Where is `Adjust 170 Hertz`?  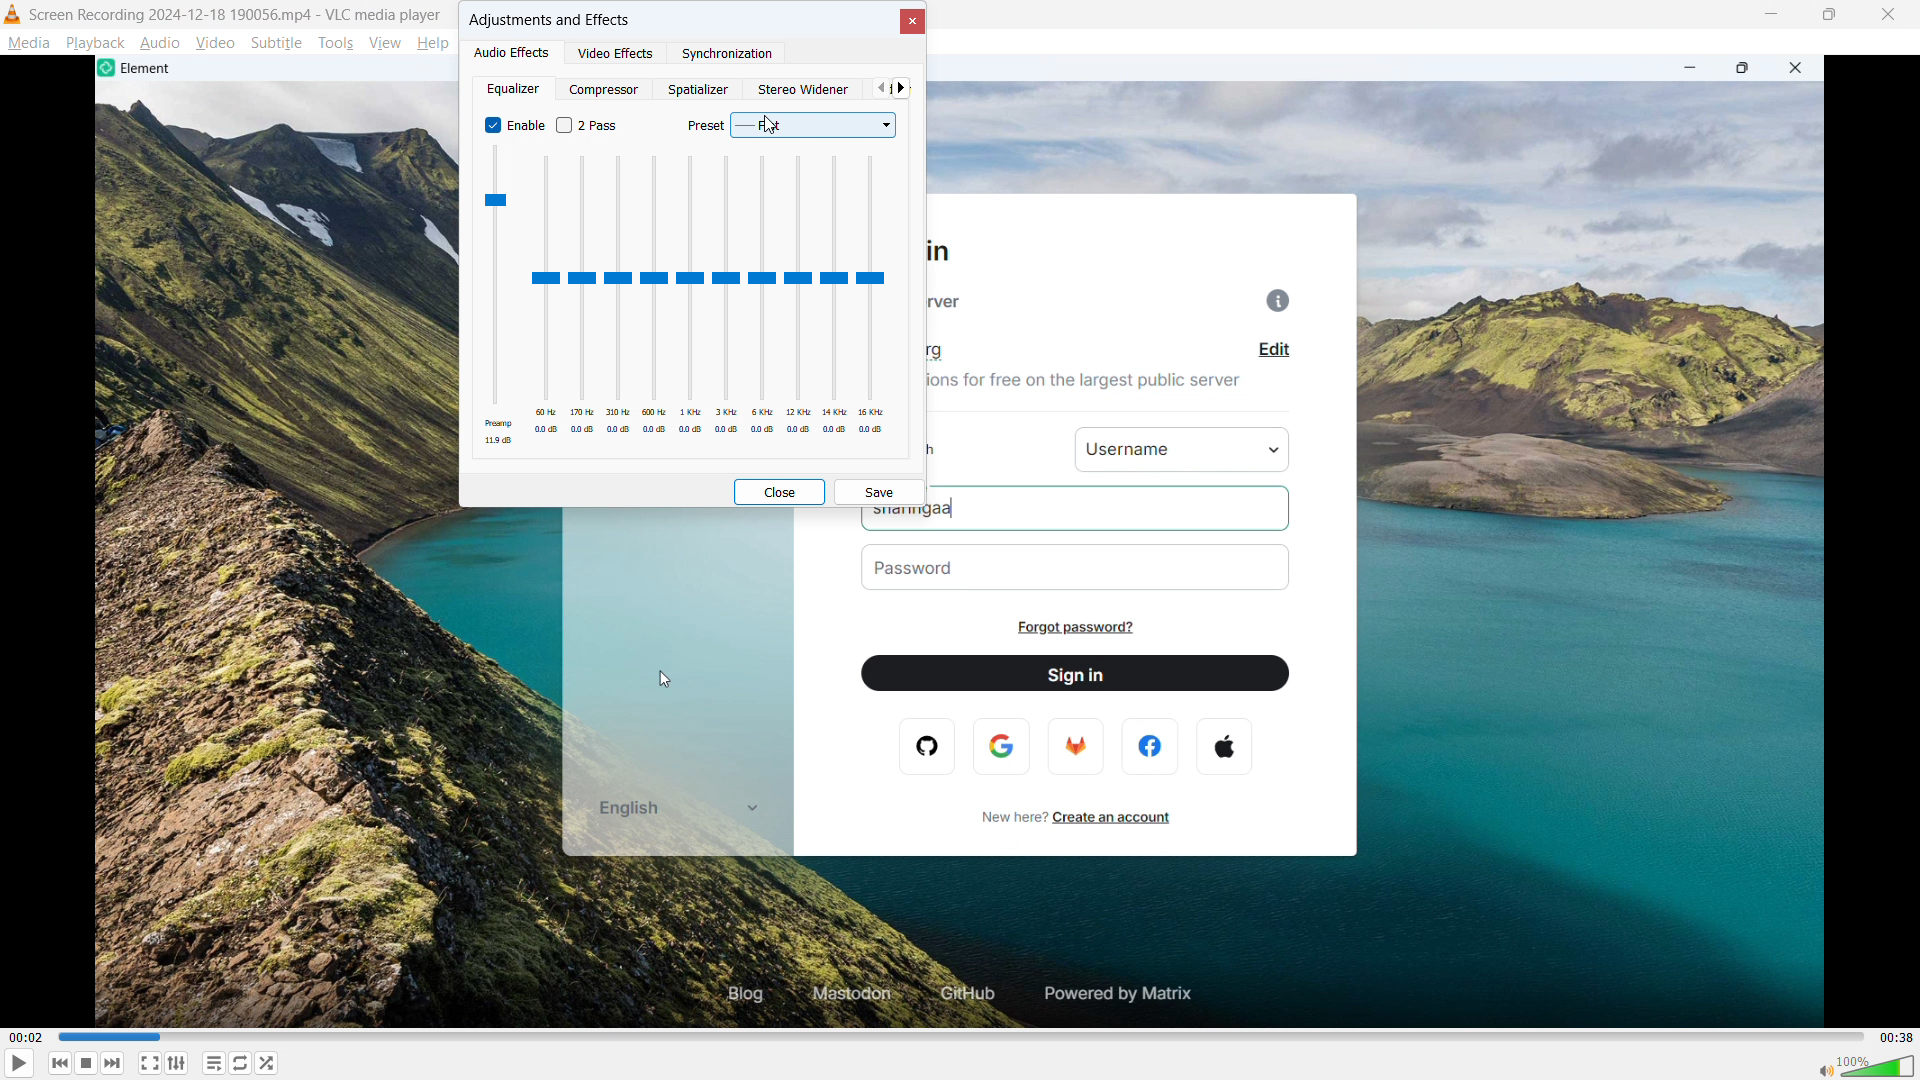
Adjust 170 Hertz is located at coordinates (584, 297).